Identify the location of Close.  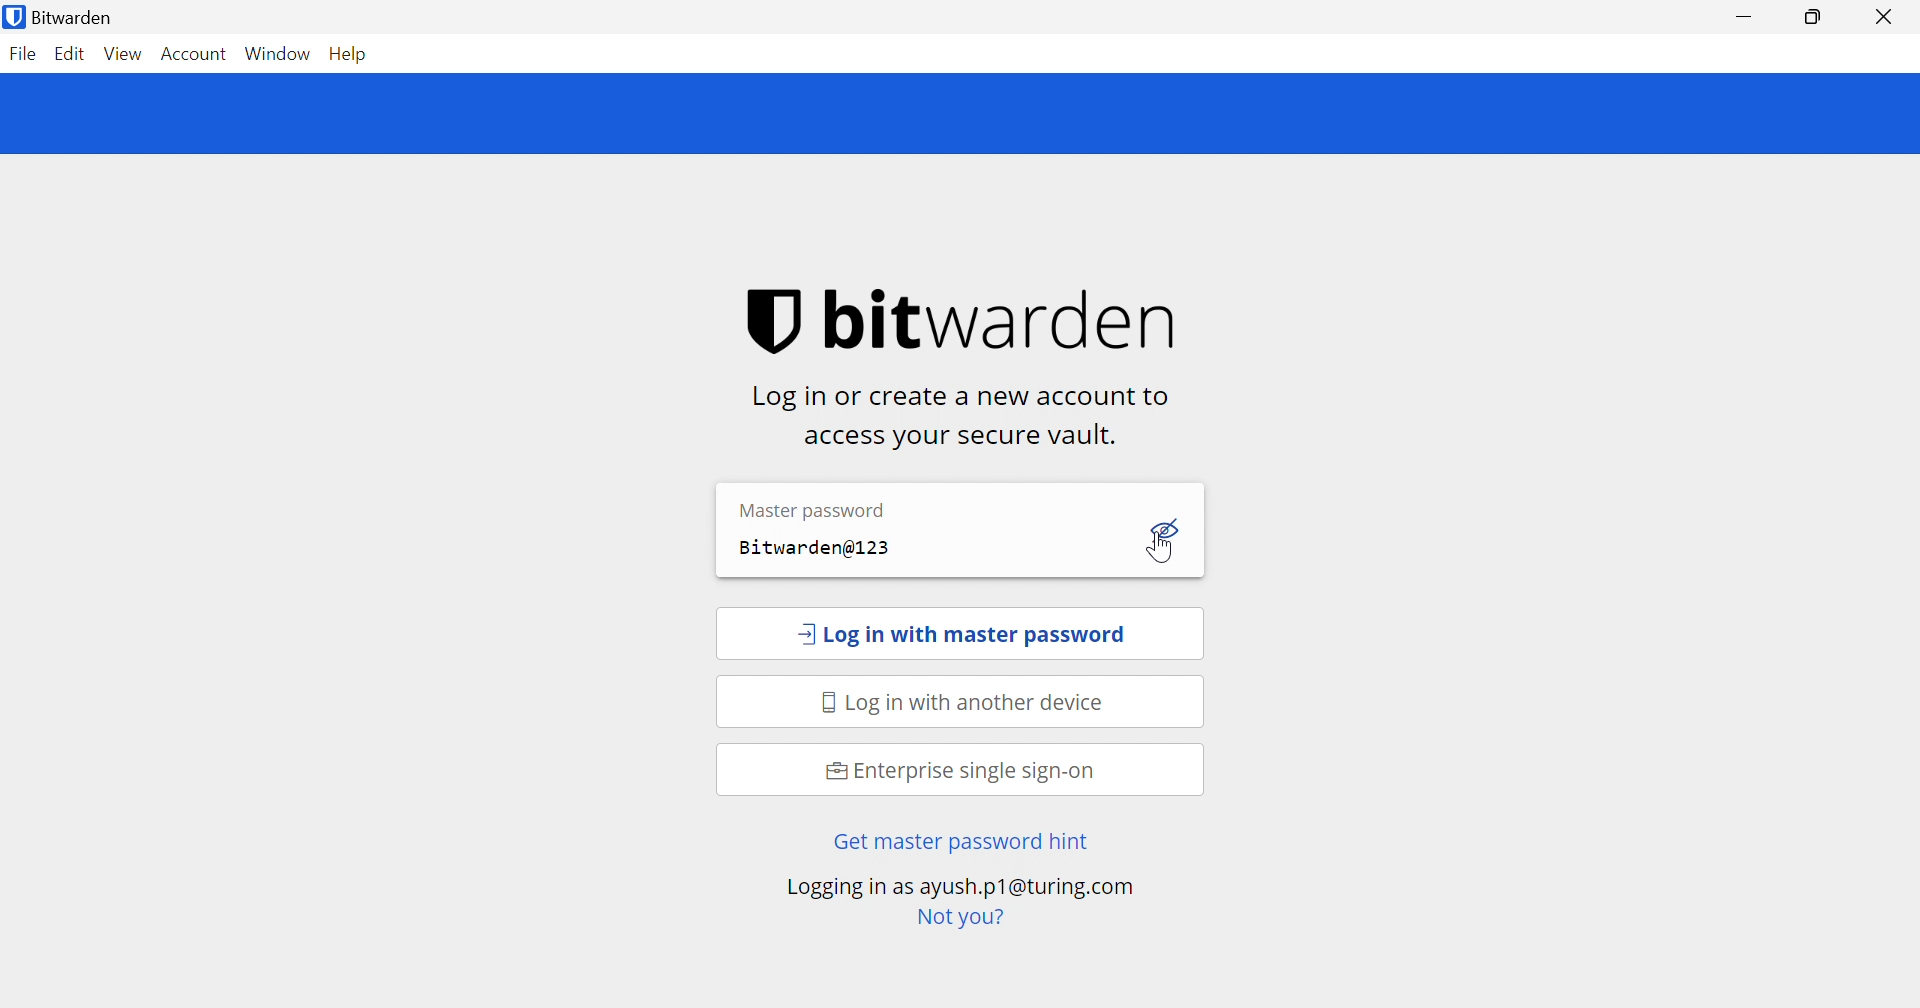
(1886, 18).